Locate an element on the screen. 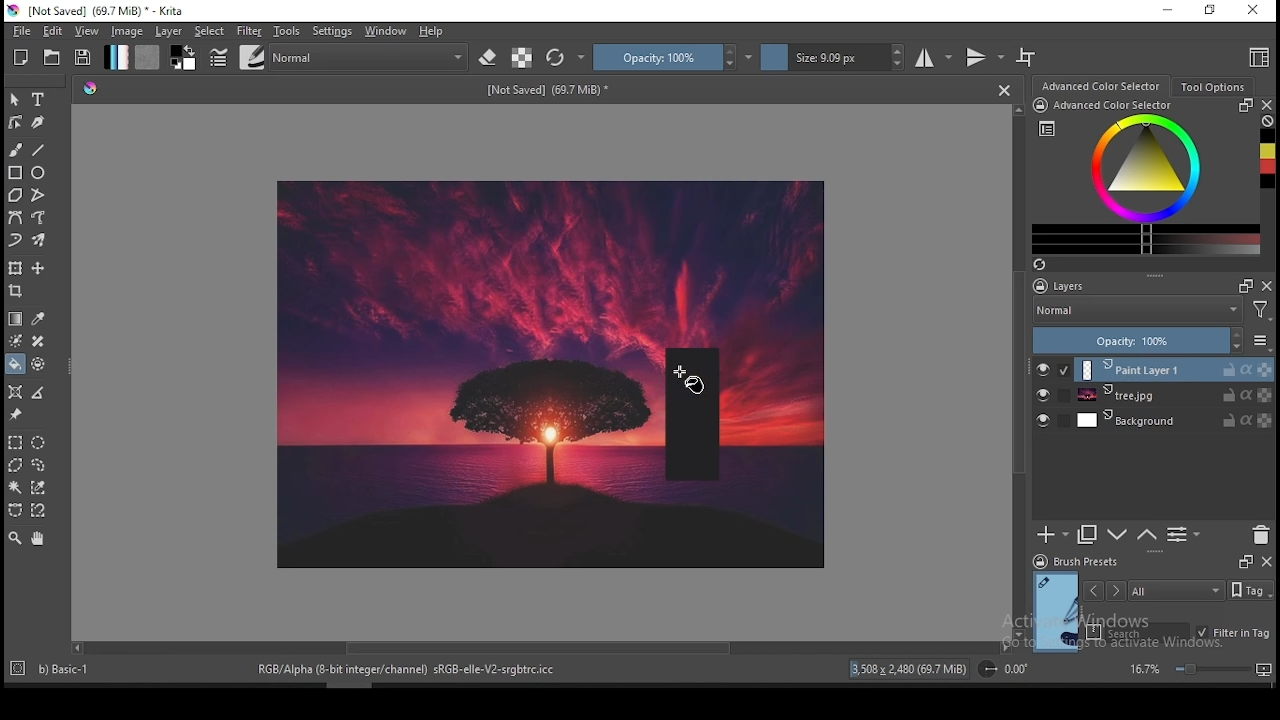 This screenshot has width=1280, height=720. Frame is located at coordinates (1243, 562).